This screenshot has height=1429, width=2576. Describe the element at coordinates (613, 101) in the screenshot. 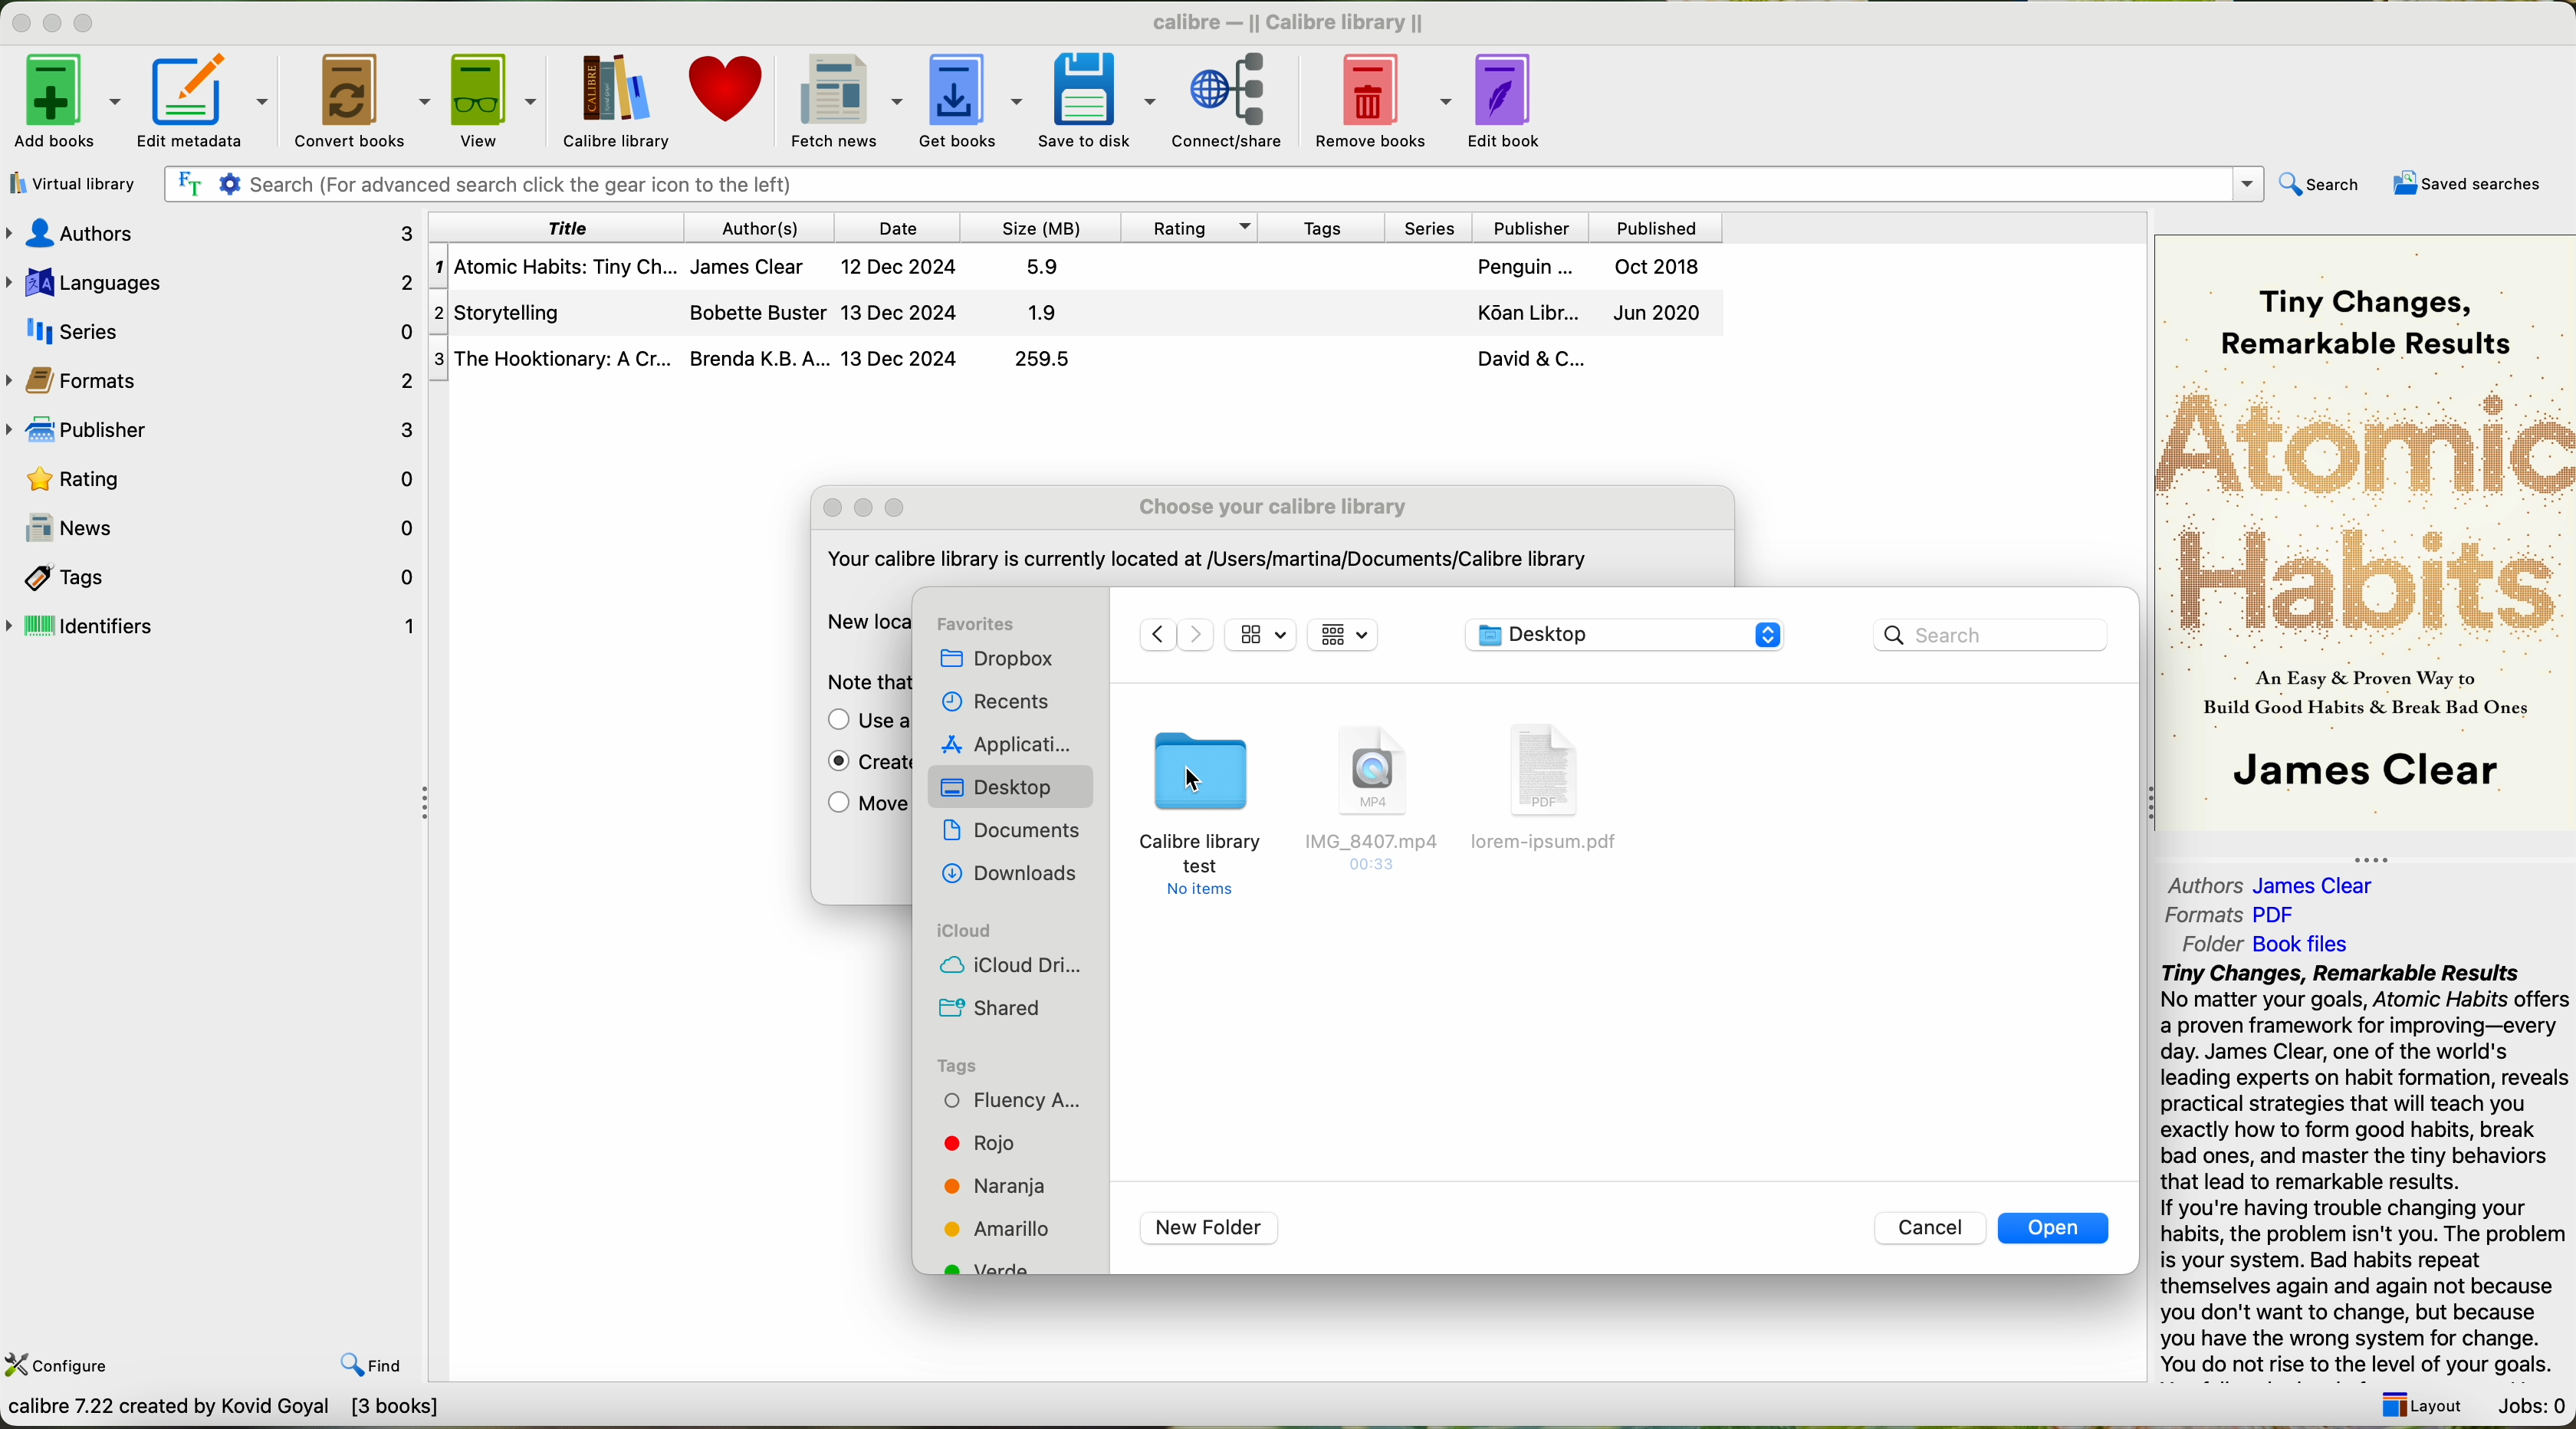

I see `click on calibre library` at that location.